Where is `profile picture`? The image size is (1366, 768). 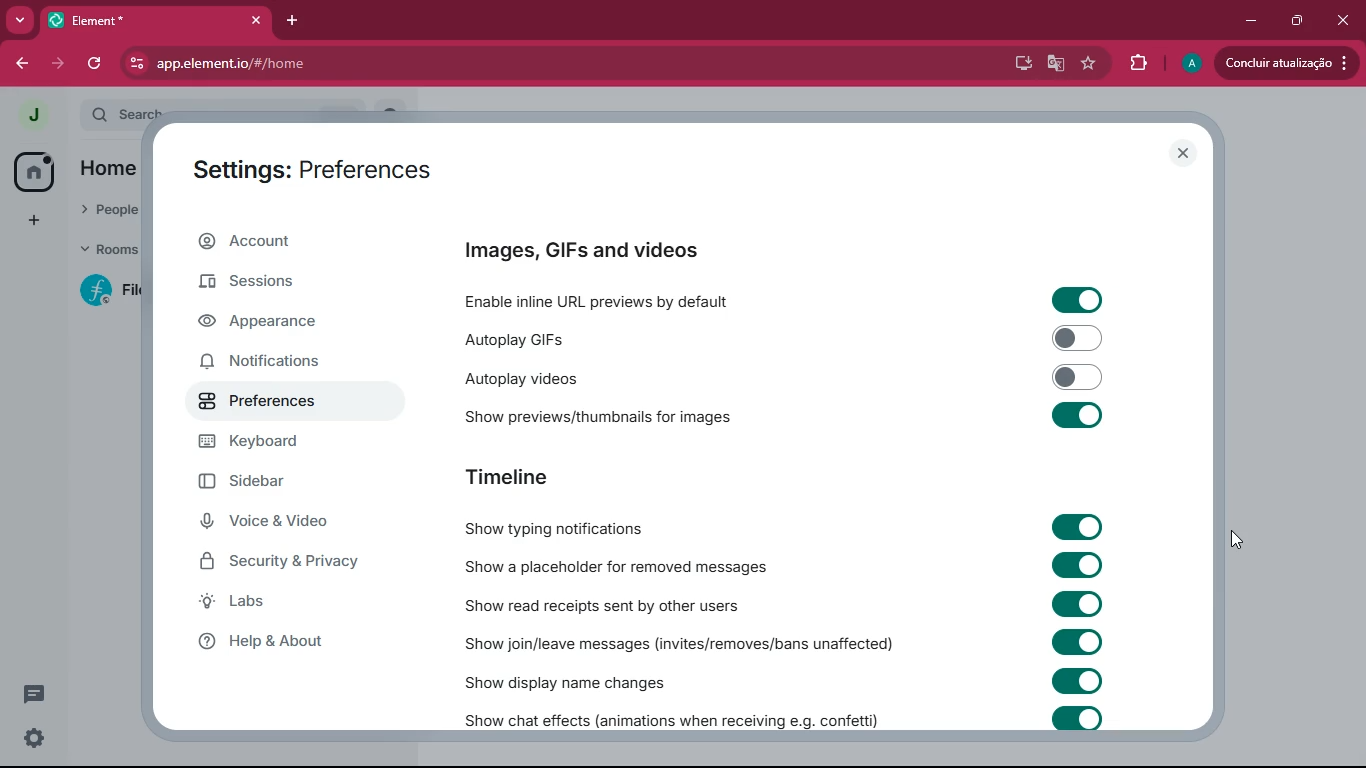 profile picture is located at coordinates (1192, 63).